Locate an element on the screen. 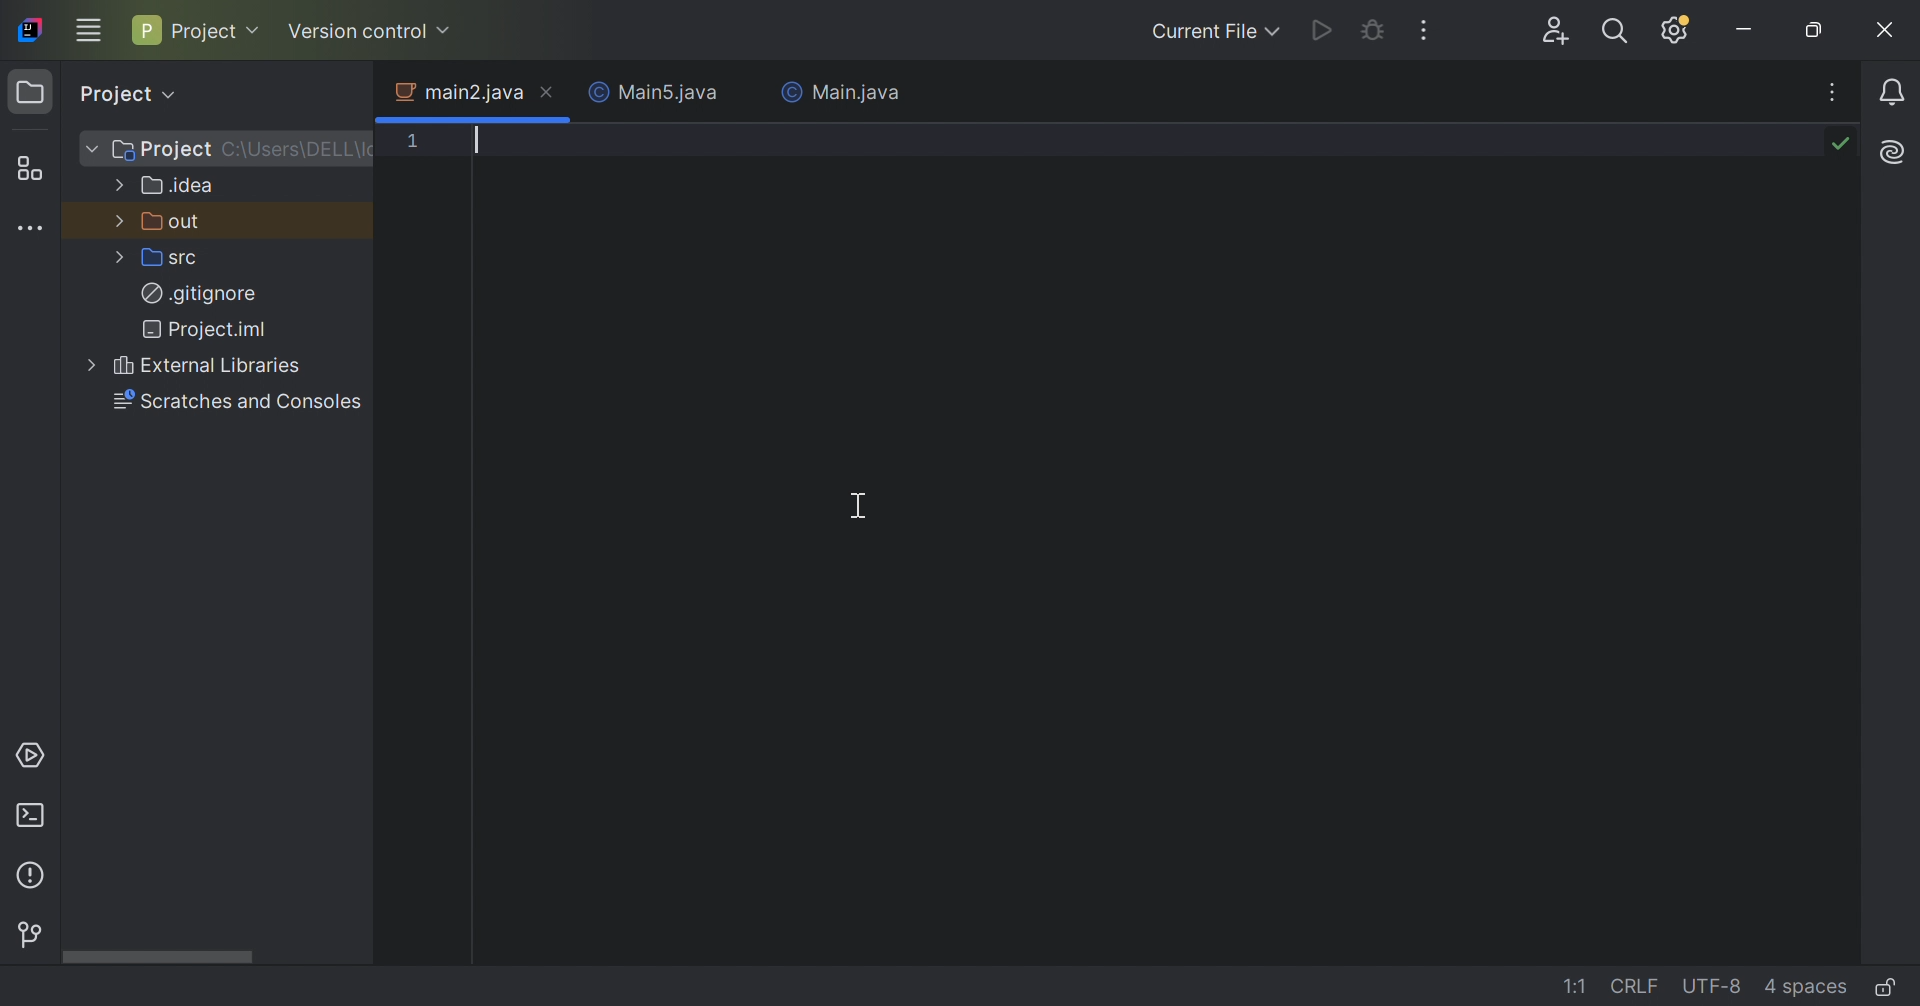 The width and height of the screenshot is (1920, 1006). Main.java is located at coordinates (840, 91).